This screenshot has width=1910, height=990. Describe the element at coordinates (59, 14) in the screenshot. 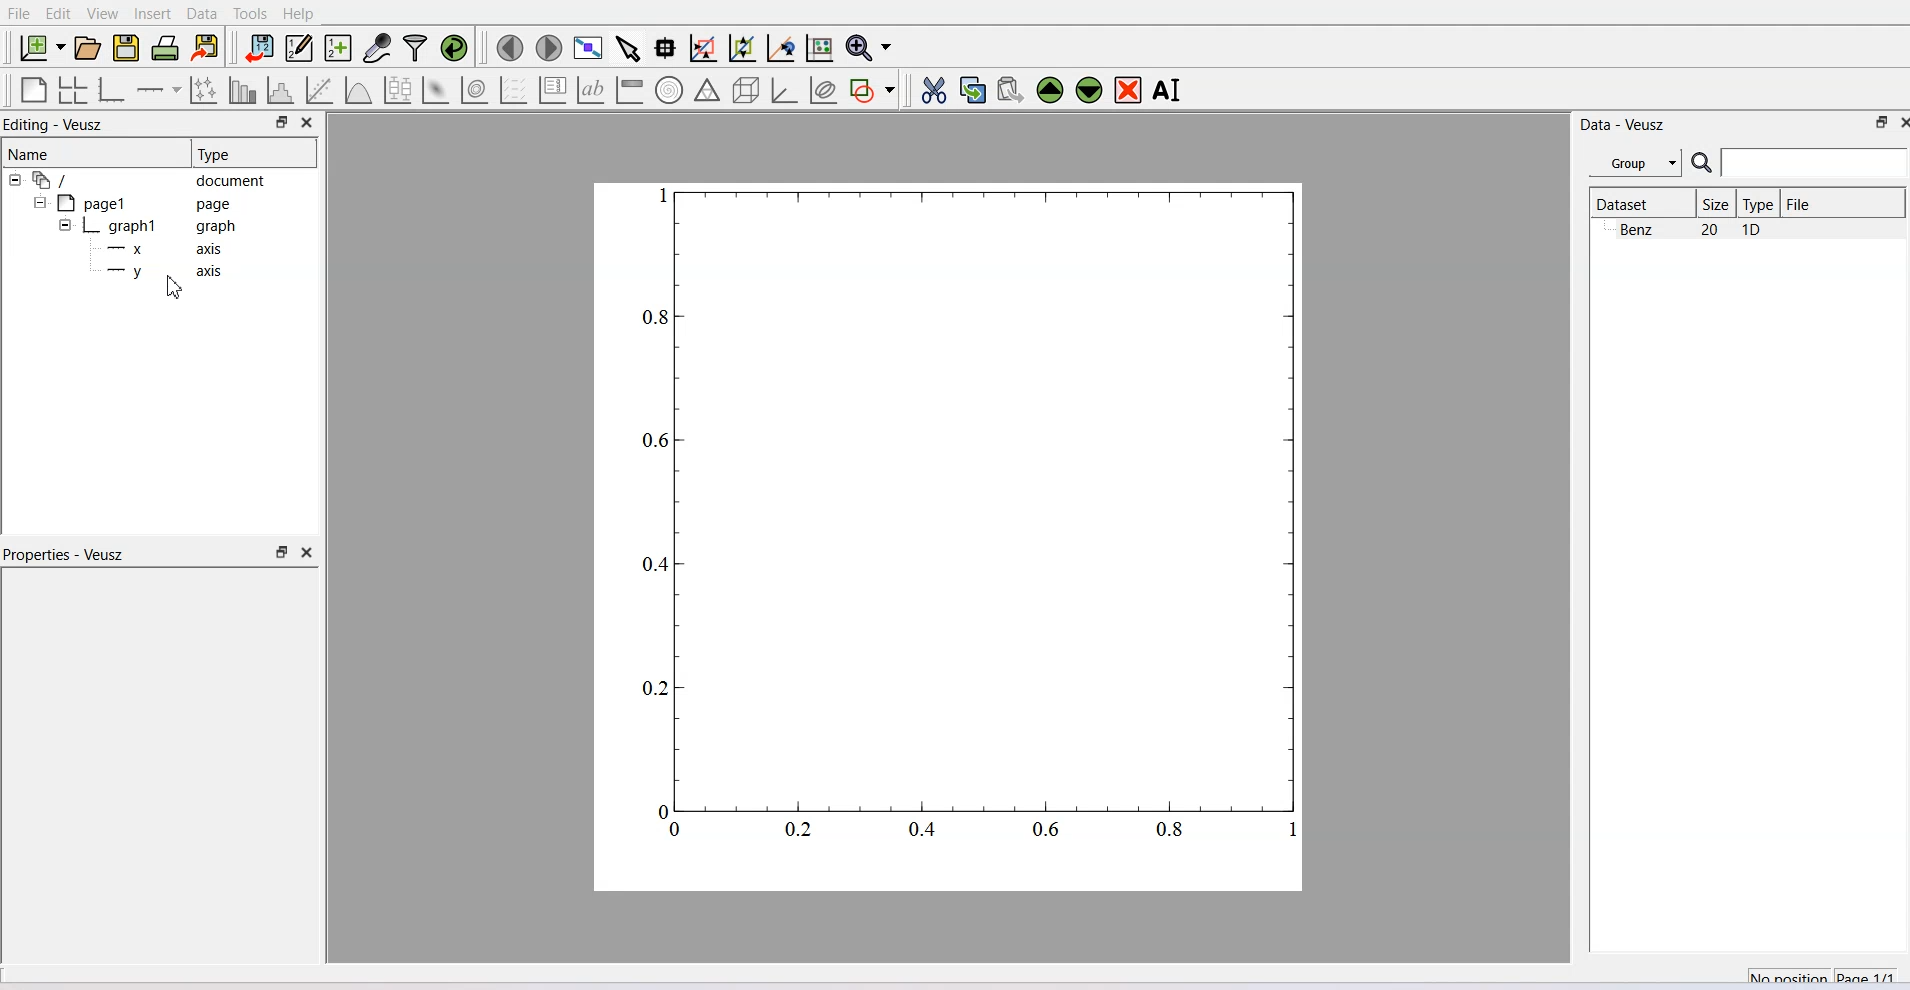

I see `Edit` at that location.